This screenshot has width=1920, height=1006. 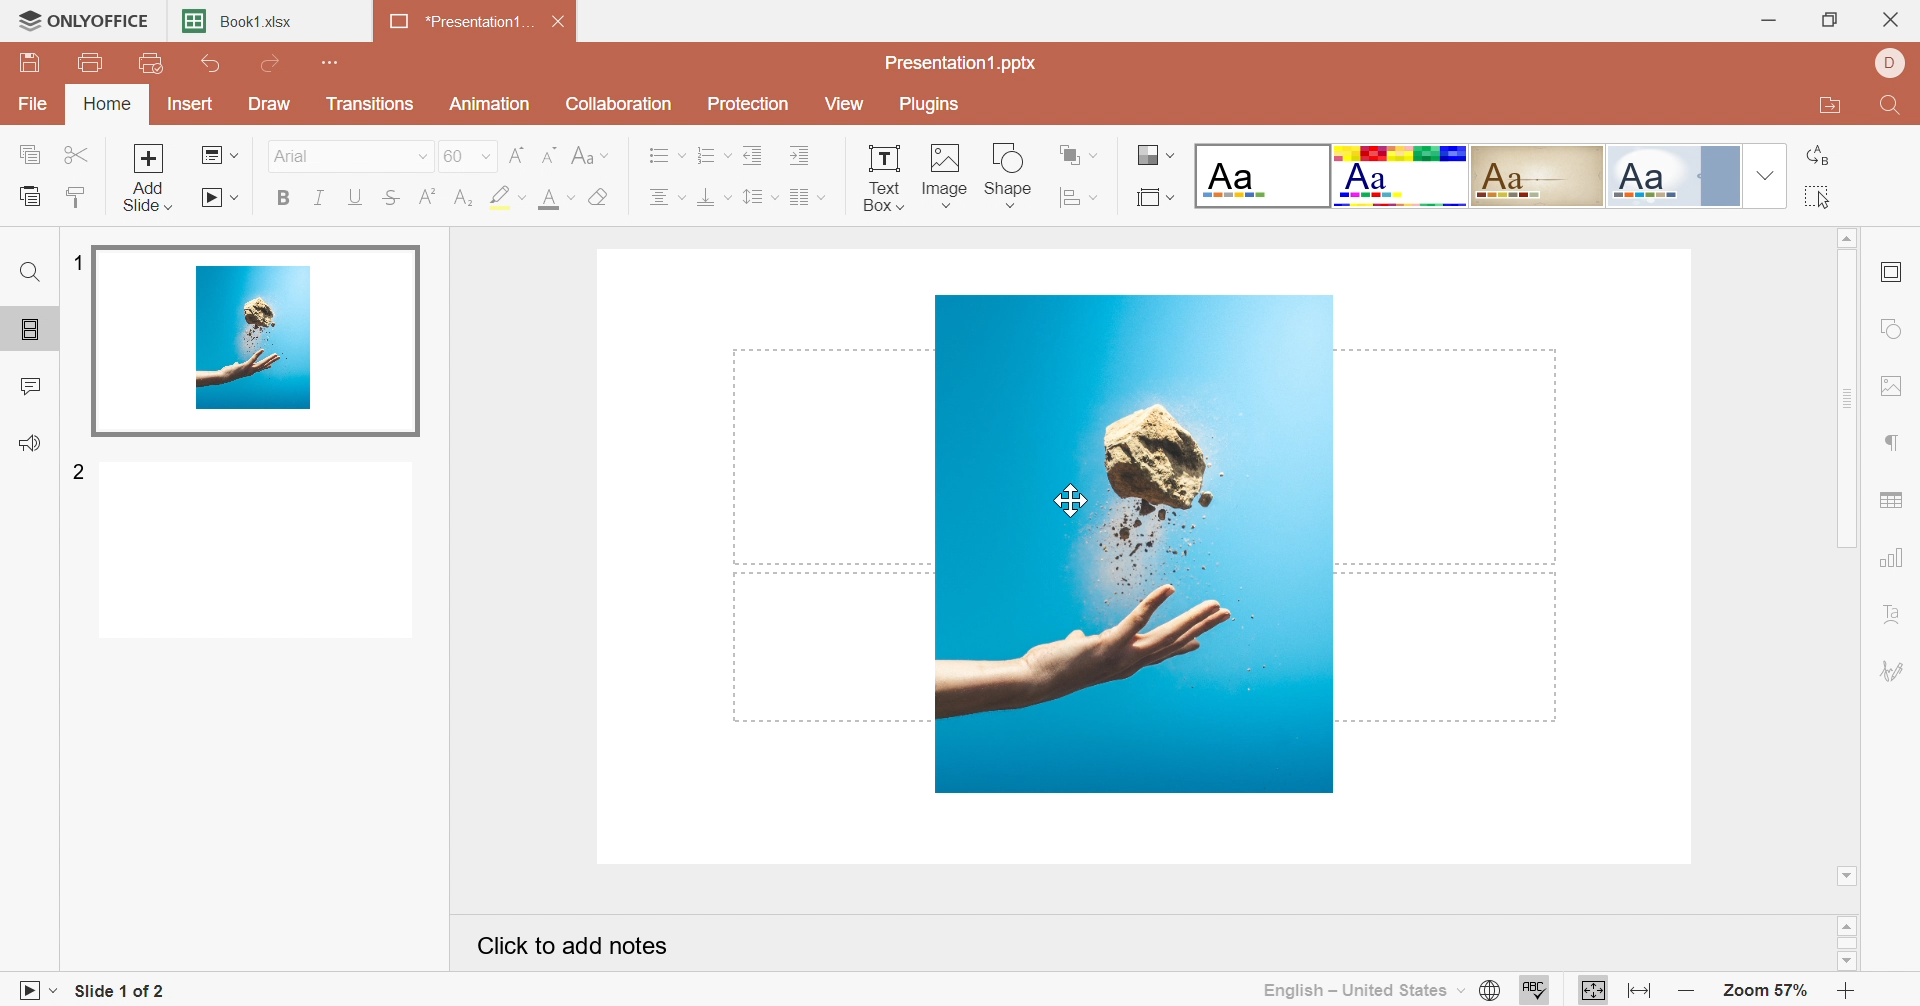 What do you see at coordinates (1896, 555) in the screenshot?
I see `chart settings` at bounding box center [1896, 555].